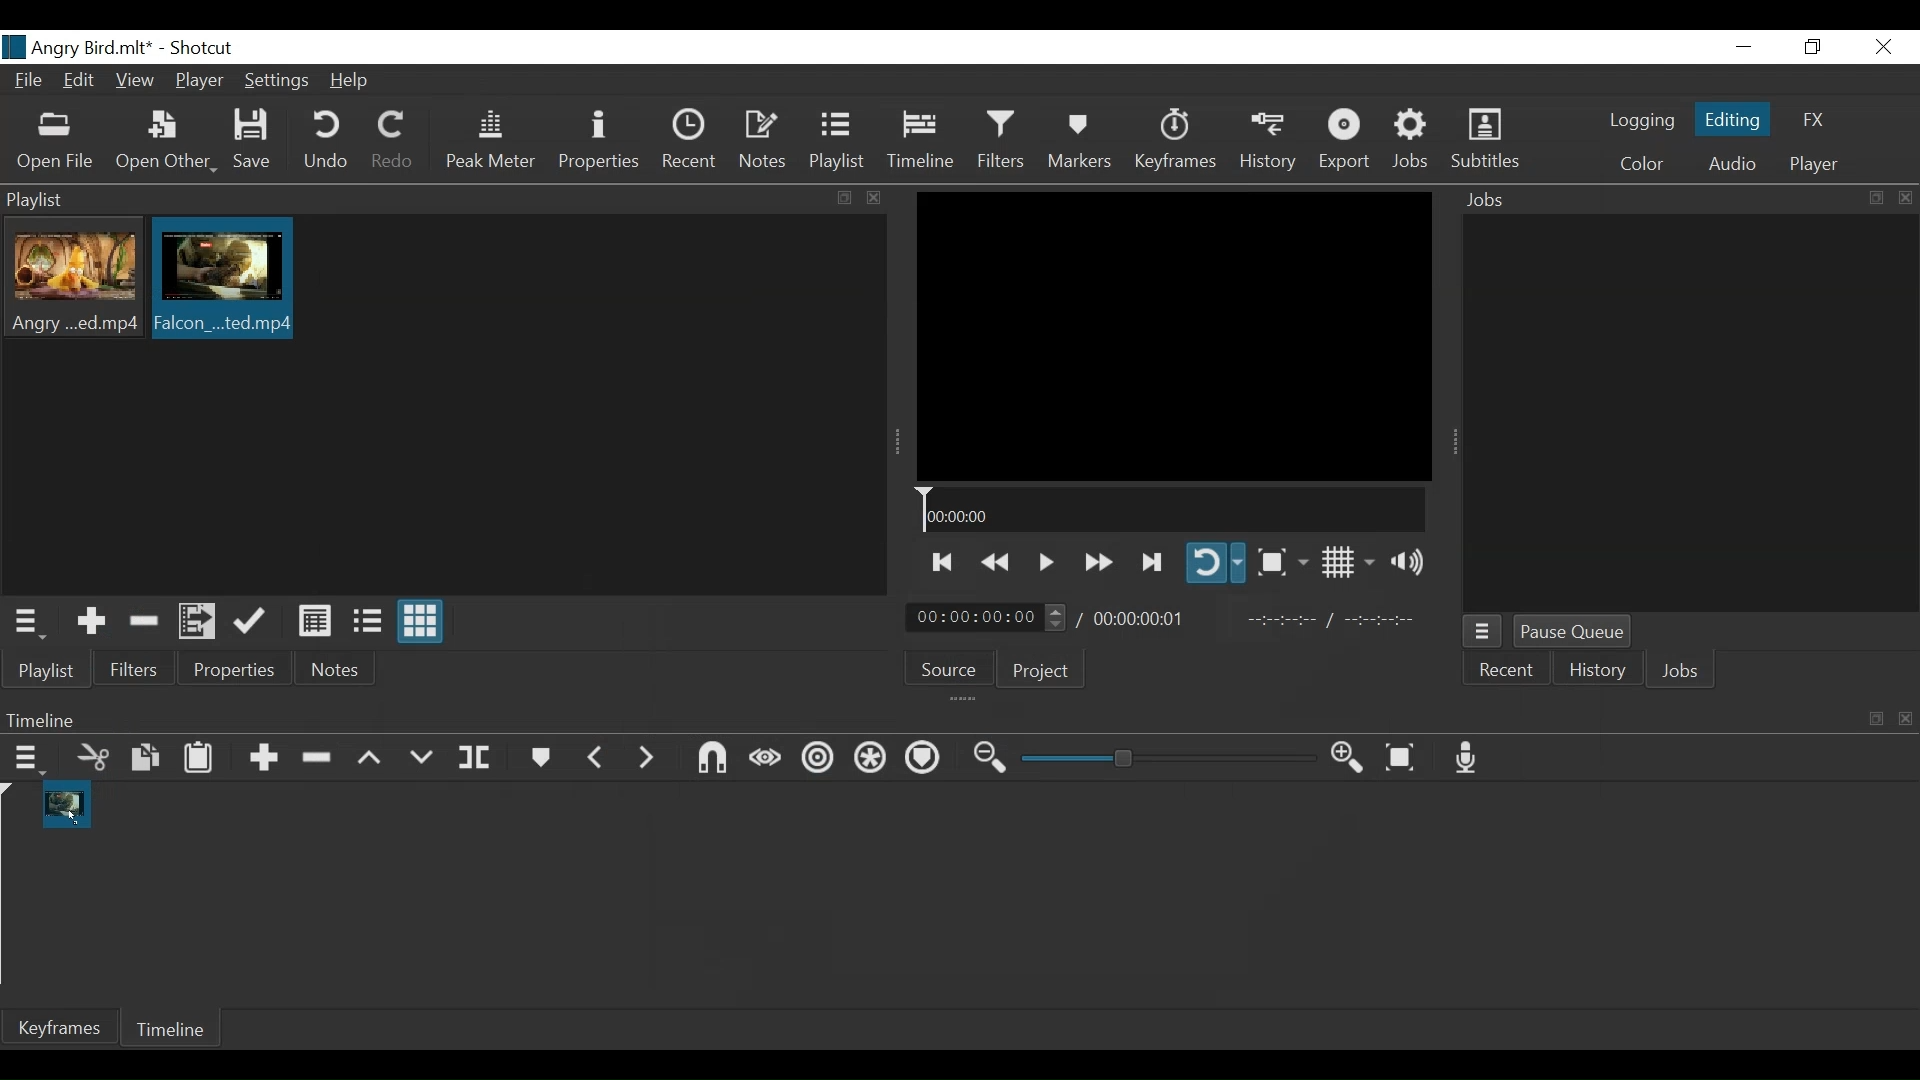 The image size is (1920, 1080). Describe the element at coordinates (367, 623) in the screenshot. I see `View as files` at that location.